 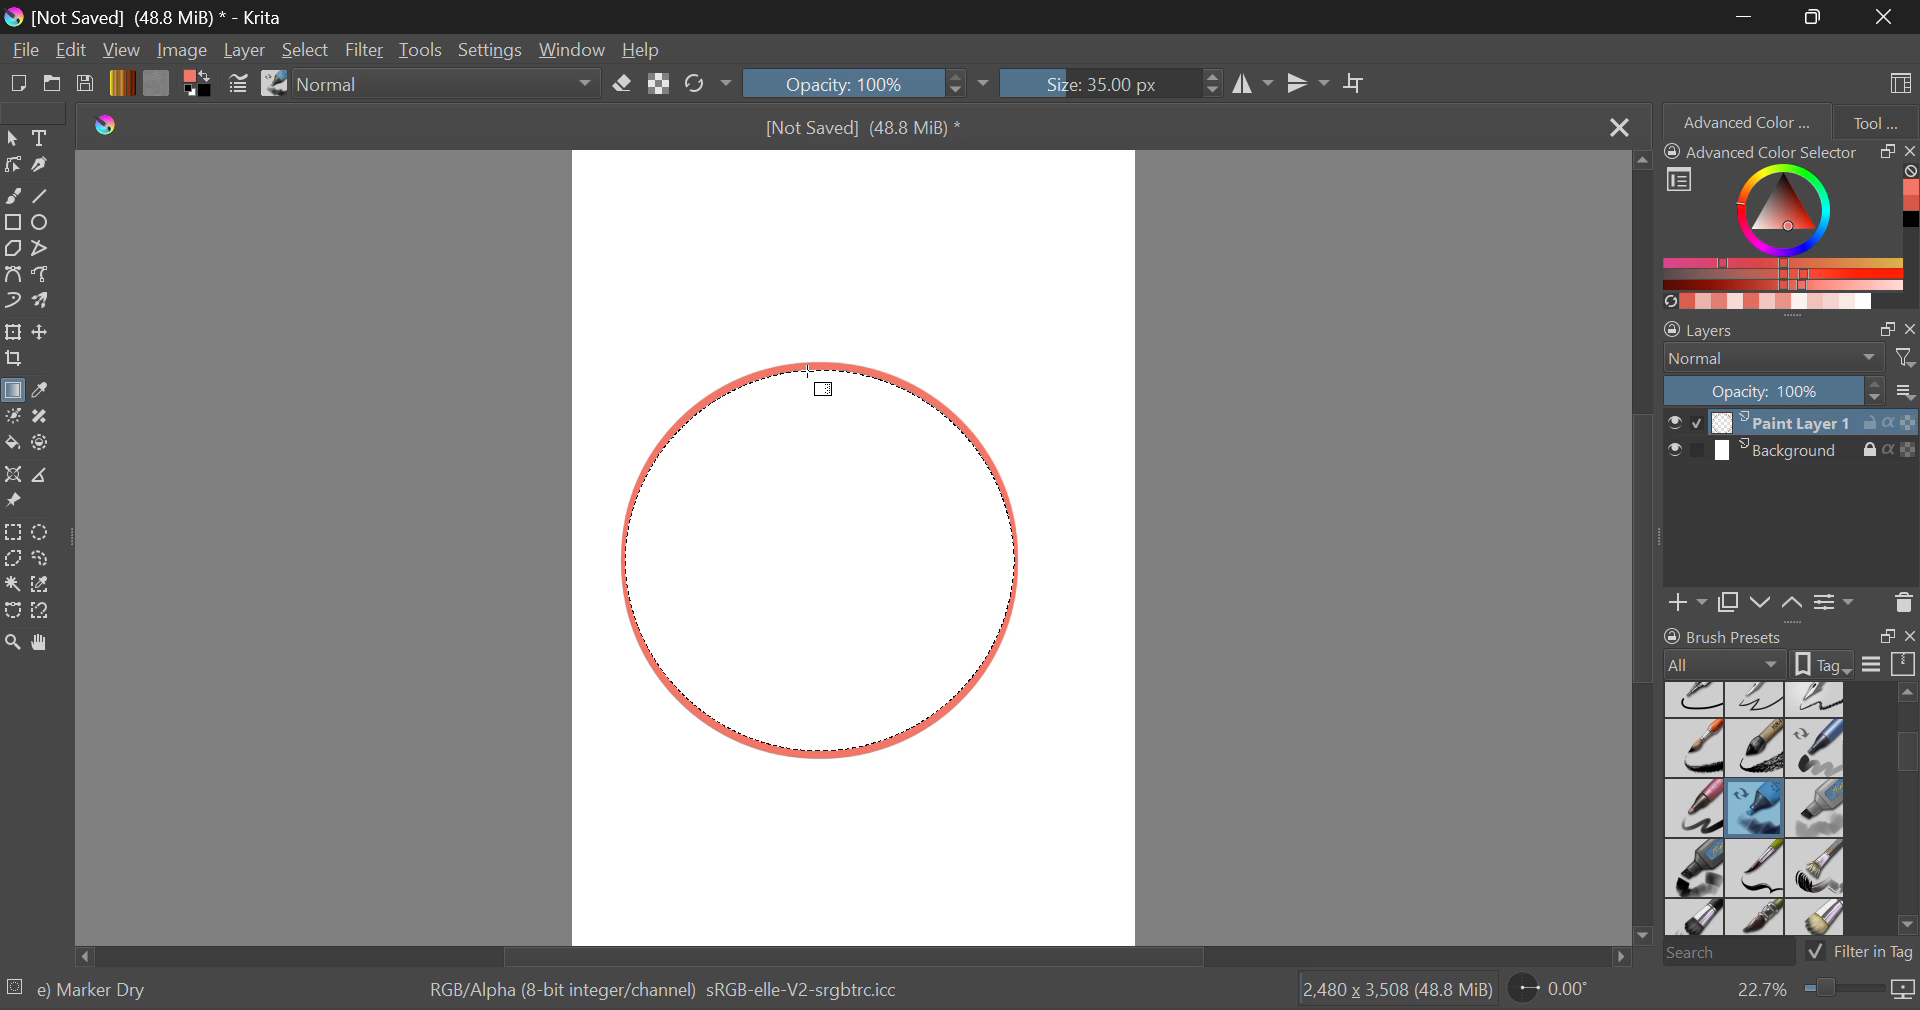 I want to click on MOUSE_DOWN Cursor Position, so click(x=814, y=385).